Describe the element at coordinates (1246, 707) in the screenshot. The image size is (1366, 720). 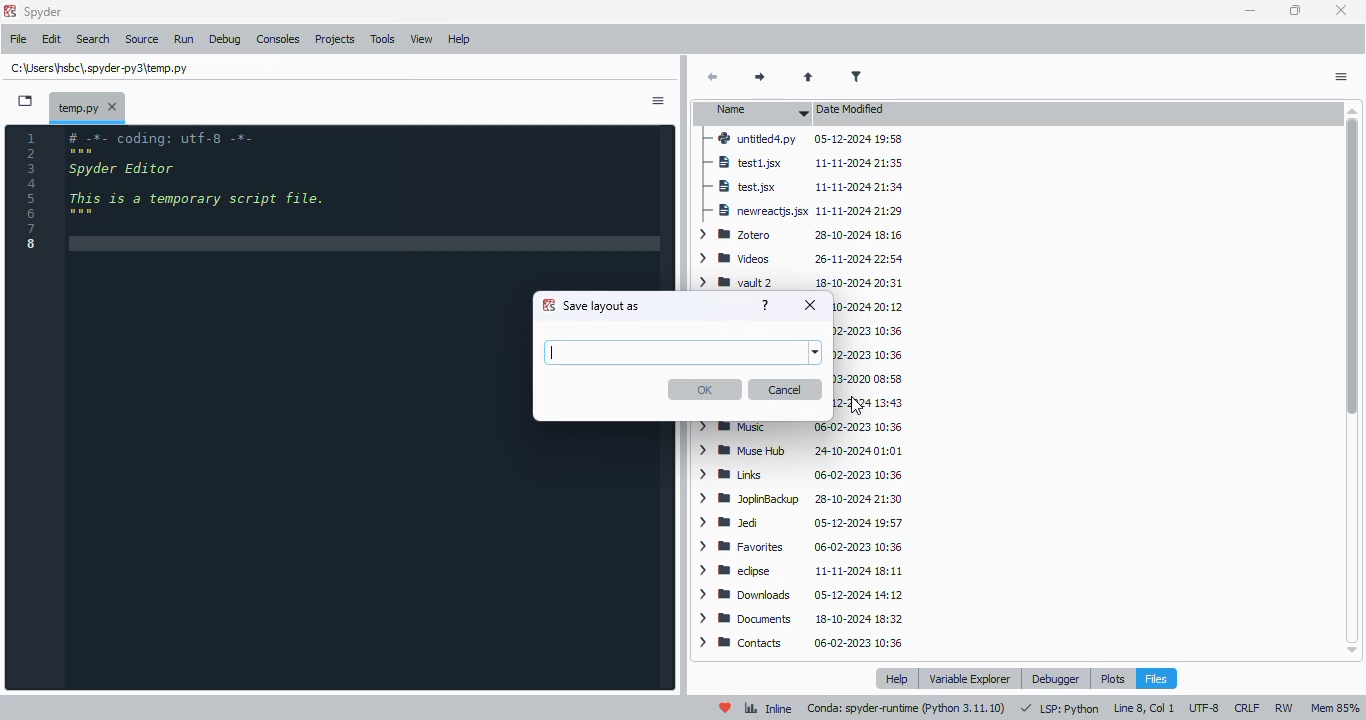
I see `CRLF` at that location.